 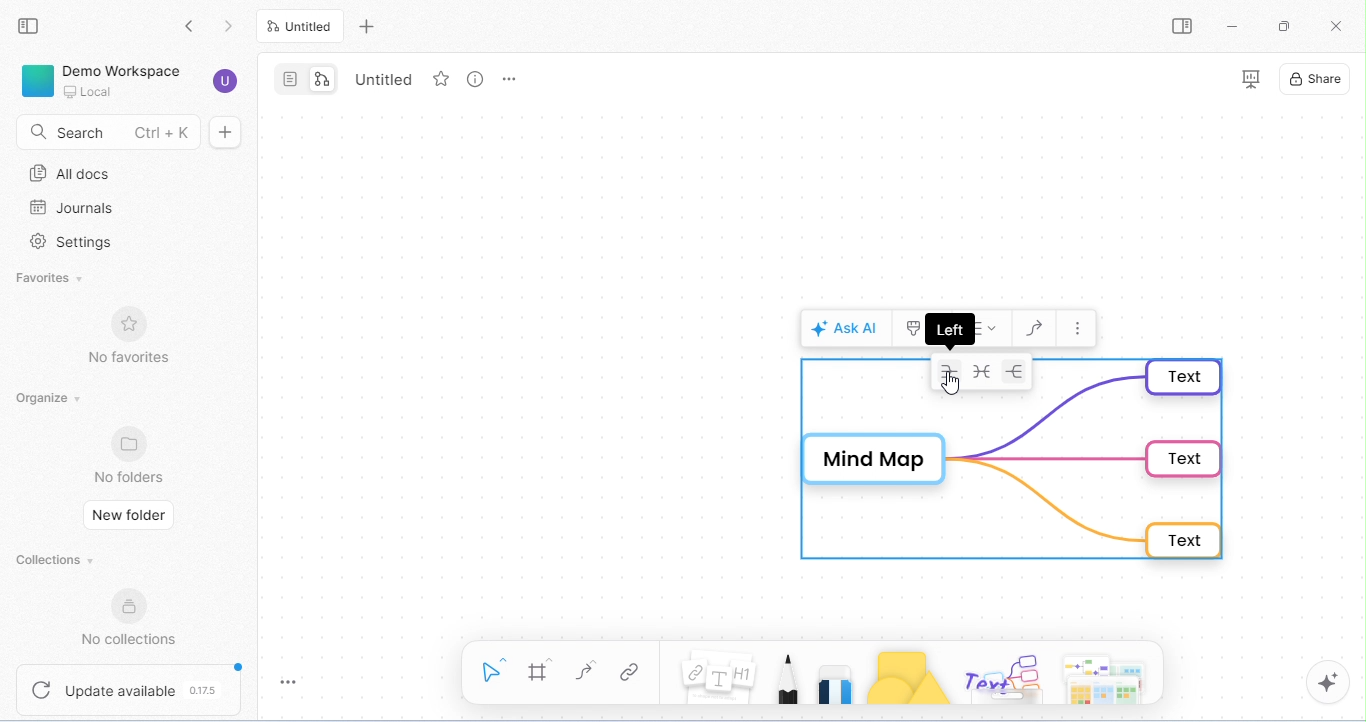 What do you see at coordinates (77, 173) in the screenshot?
I see `all docs` at bounding box center [77, 173].